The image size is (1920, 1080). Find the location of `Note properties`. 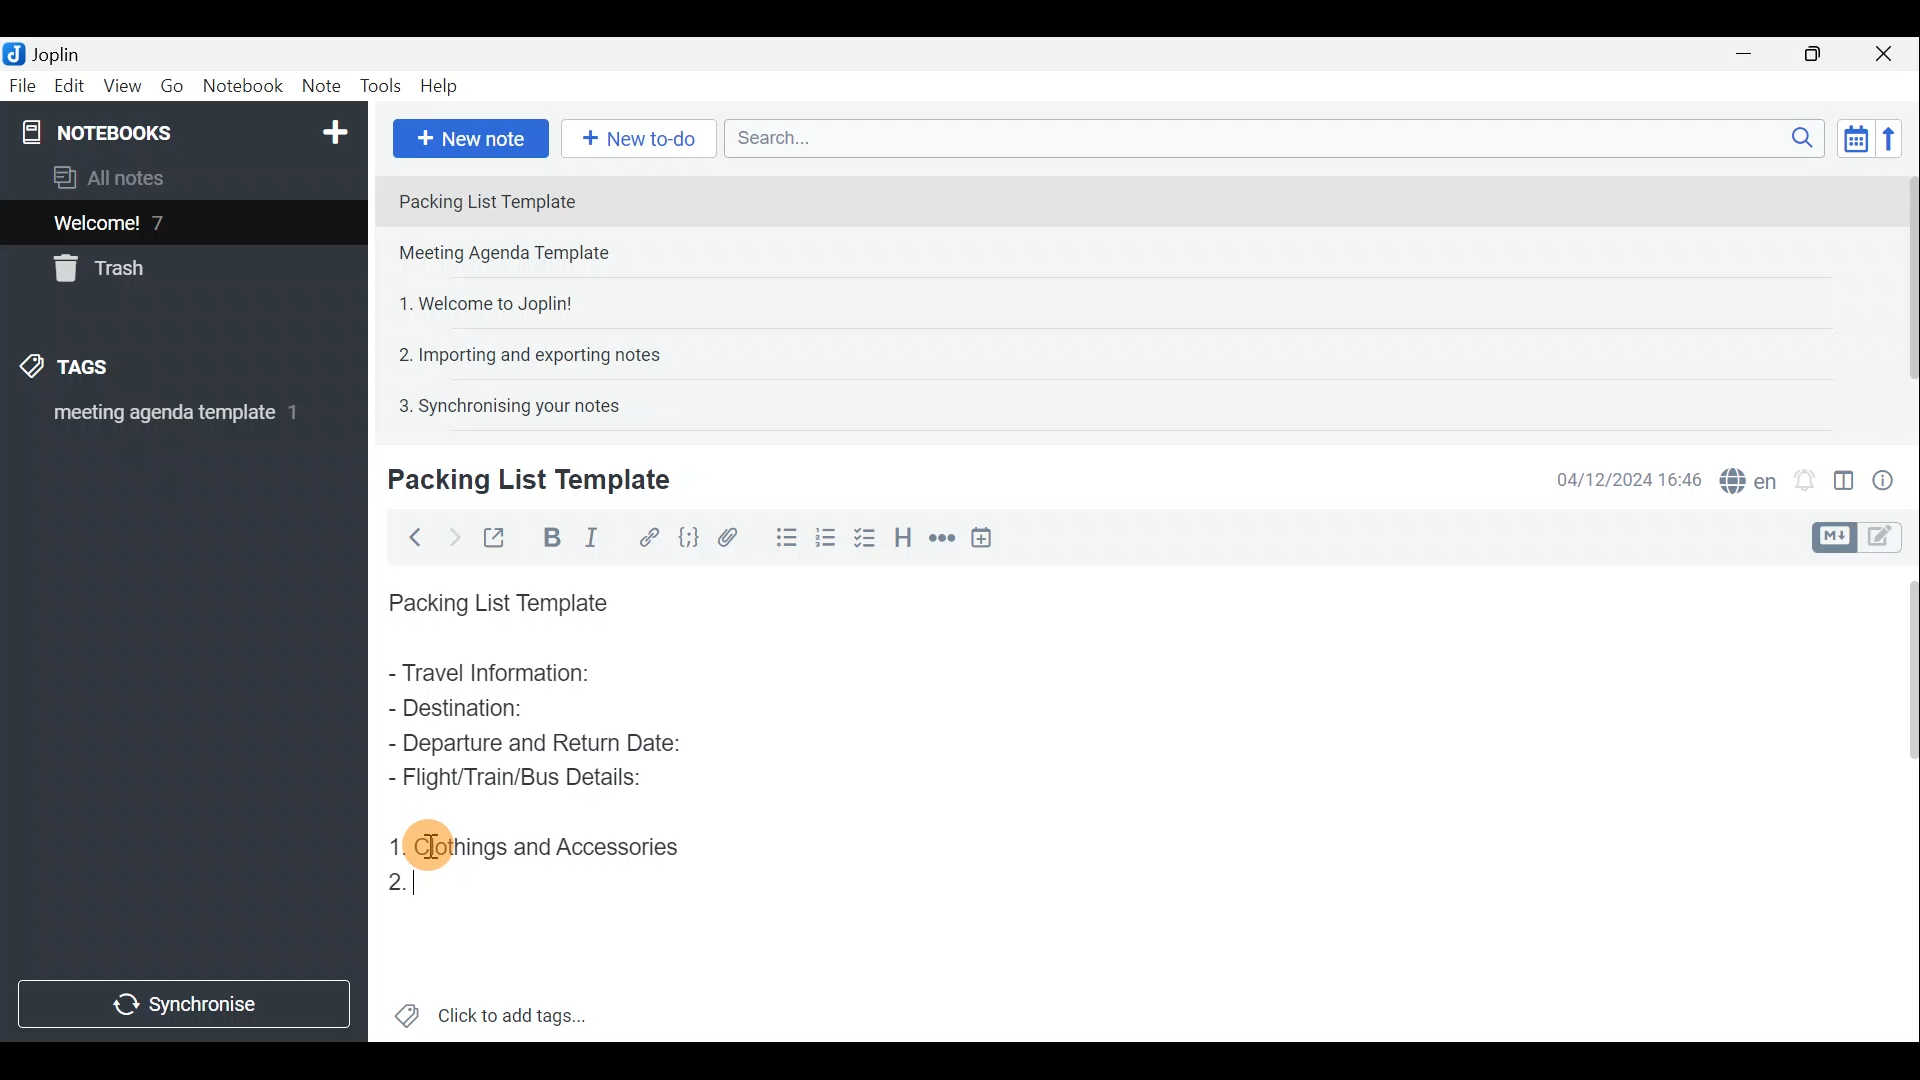

Note properties is located at coordinates (1890, 477).